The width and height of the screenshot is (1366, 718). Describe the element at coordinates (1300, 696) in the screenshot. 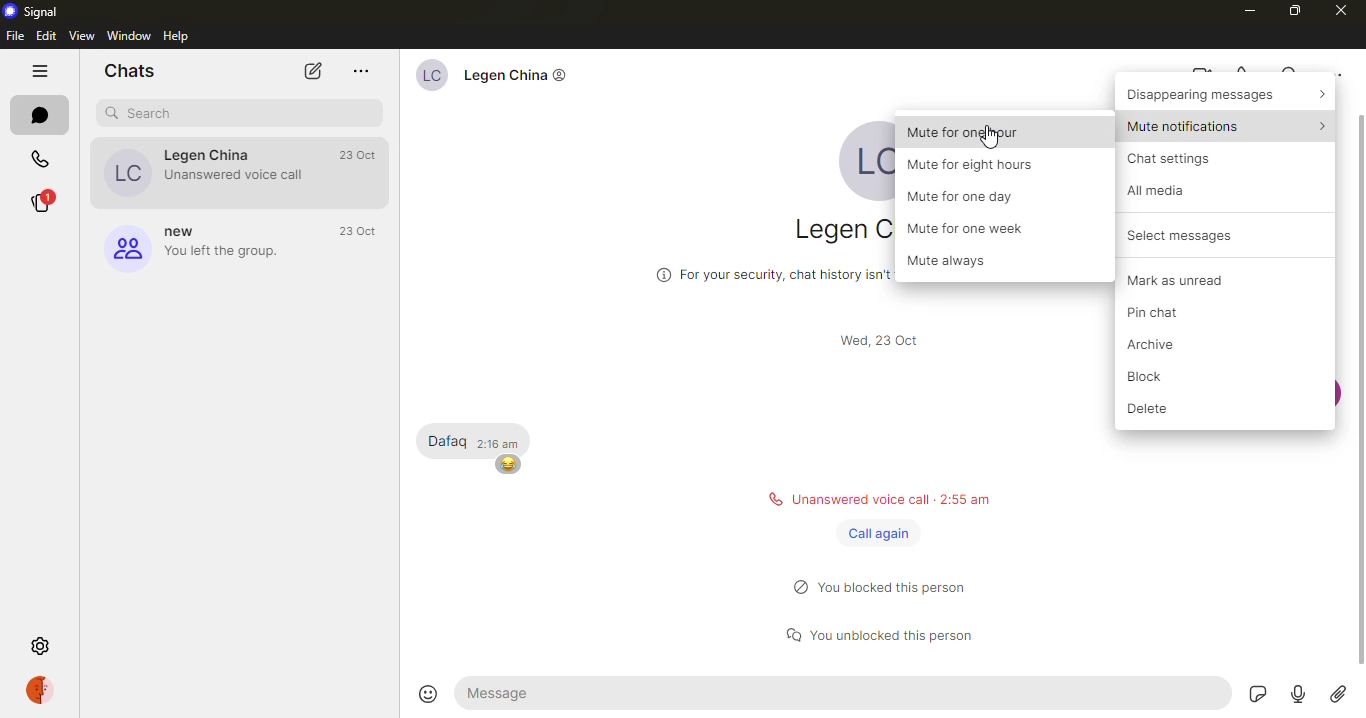

I see `record` at that location.